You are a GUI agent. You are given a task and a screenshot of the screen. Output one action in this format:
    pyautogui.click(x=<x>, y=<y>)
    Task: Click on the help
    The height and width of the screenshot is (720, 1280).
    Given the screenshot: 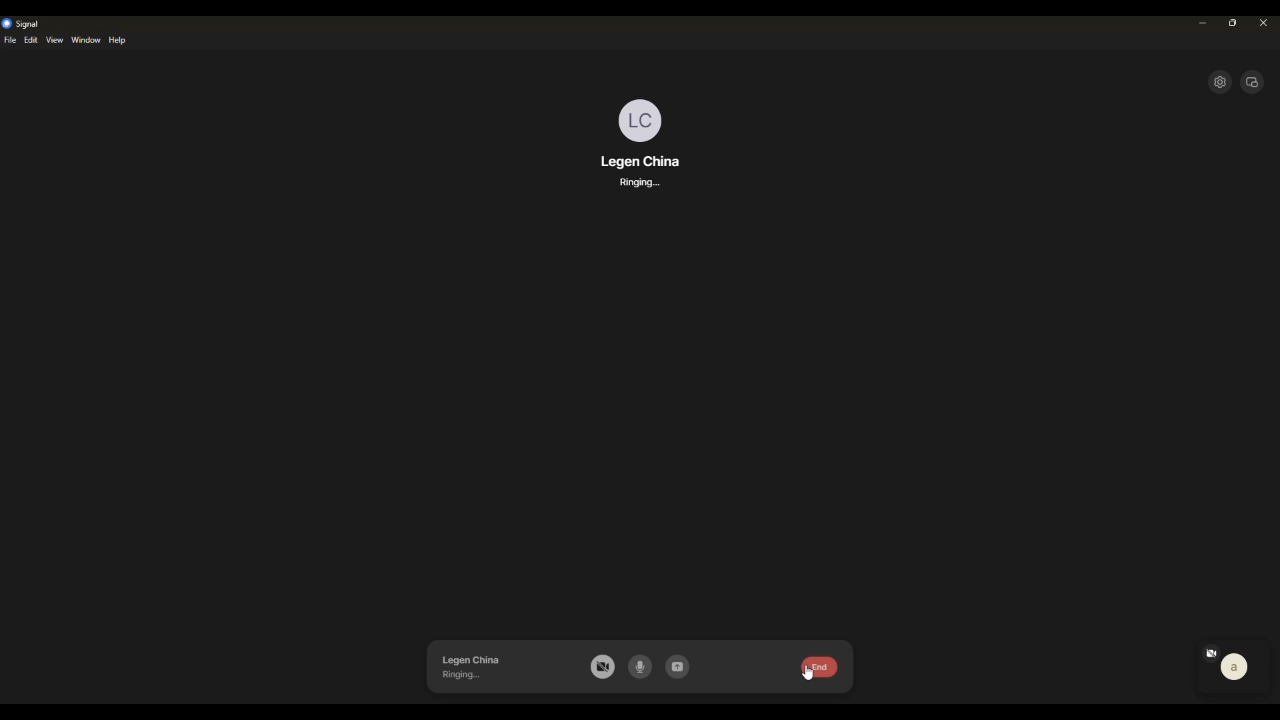 What is the action you would take?
    pyautogui.click(x=120, y=41)
    